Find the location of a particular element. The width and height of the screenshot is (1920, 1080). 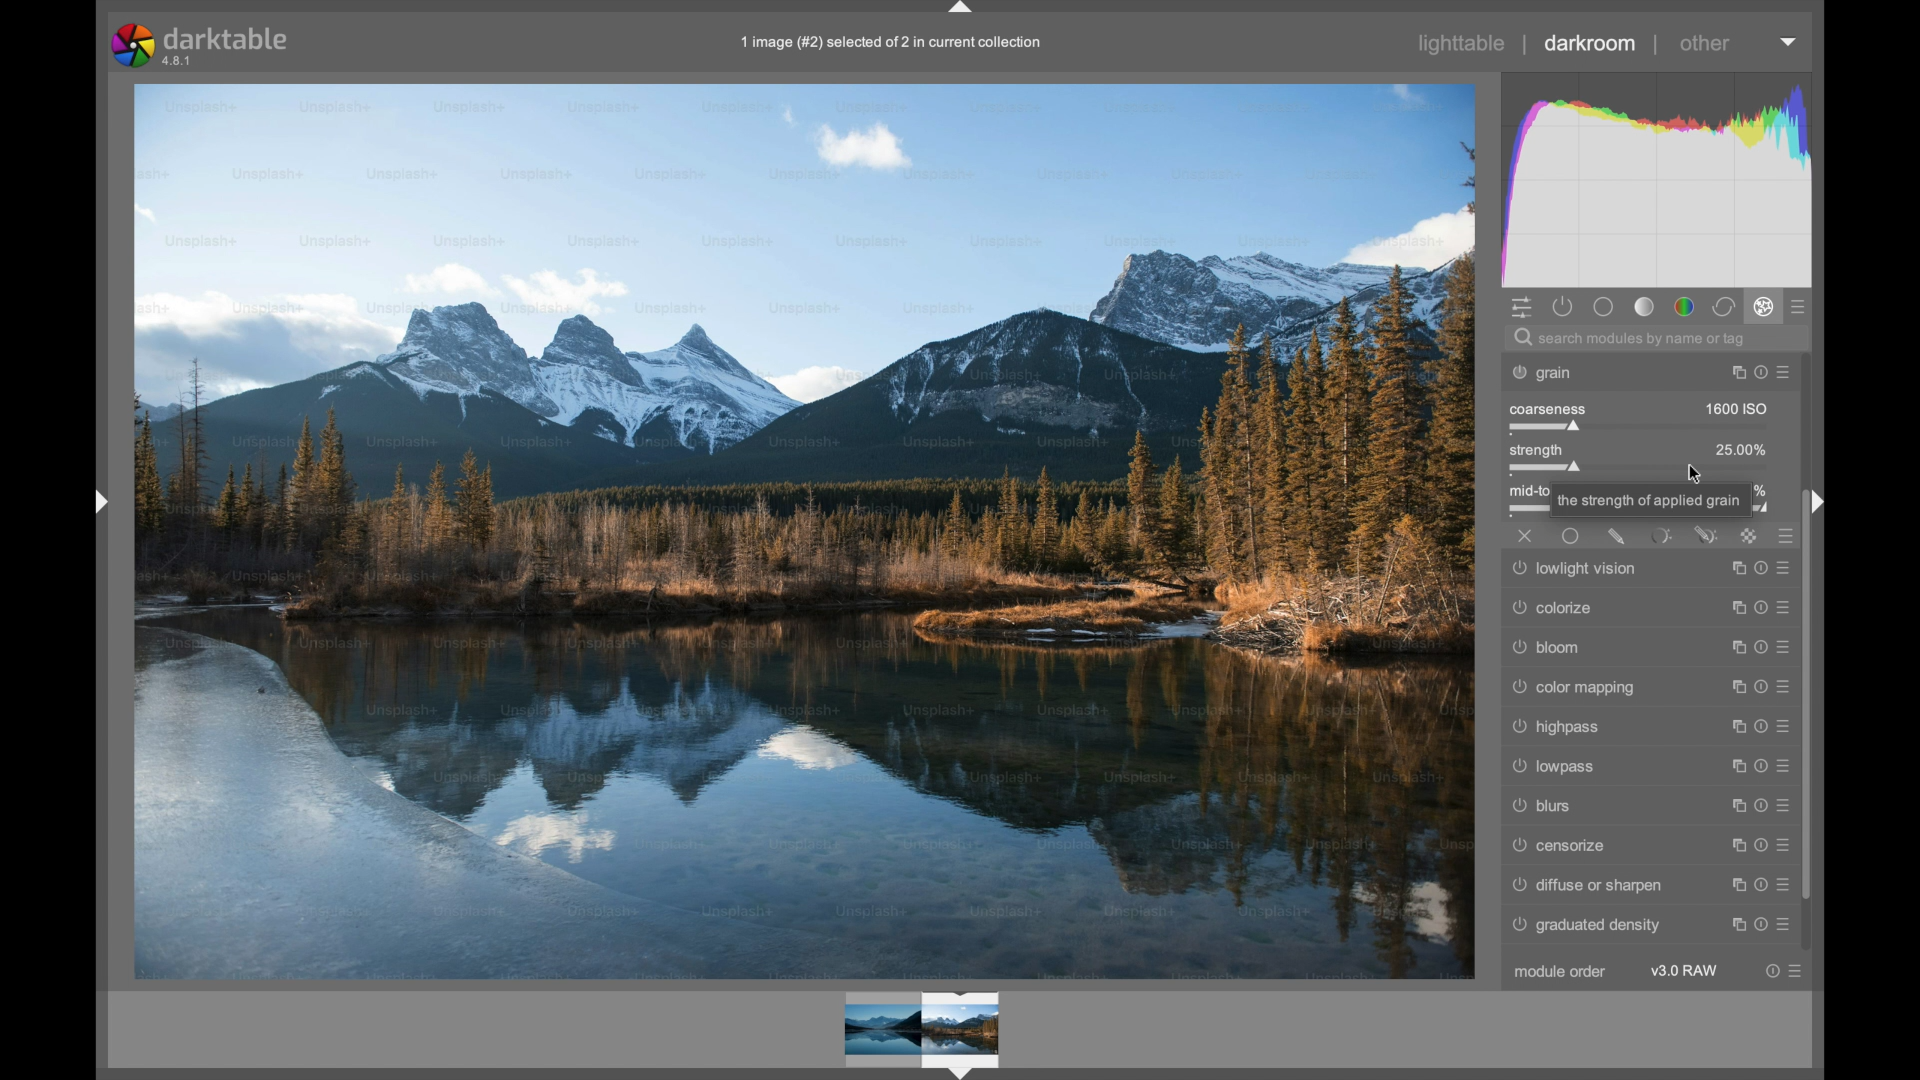

presets is located at coordinates (1787, 371).